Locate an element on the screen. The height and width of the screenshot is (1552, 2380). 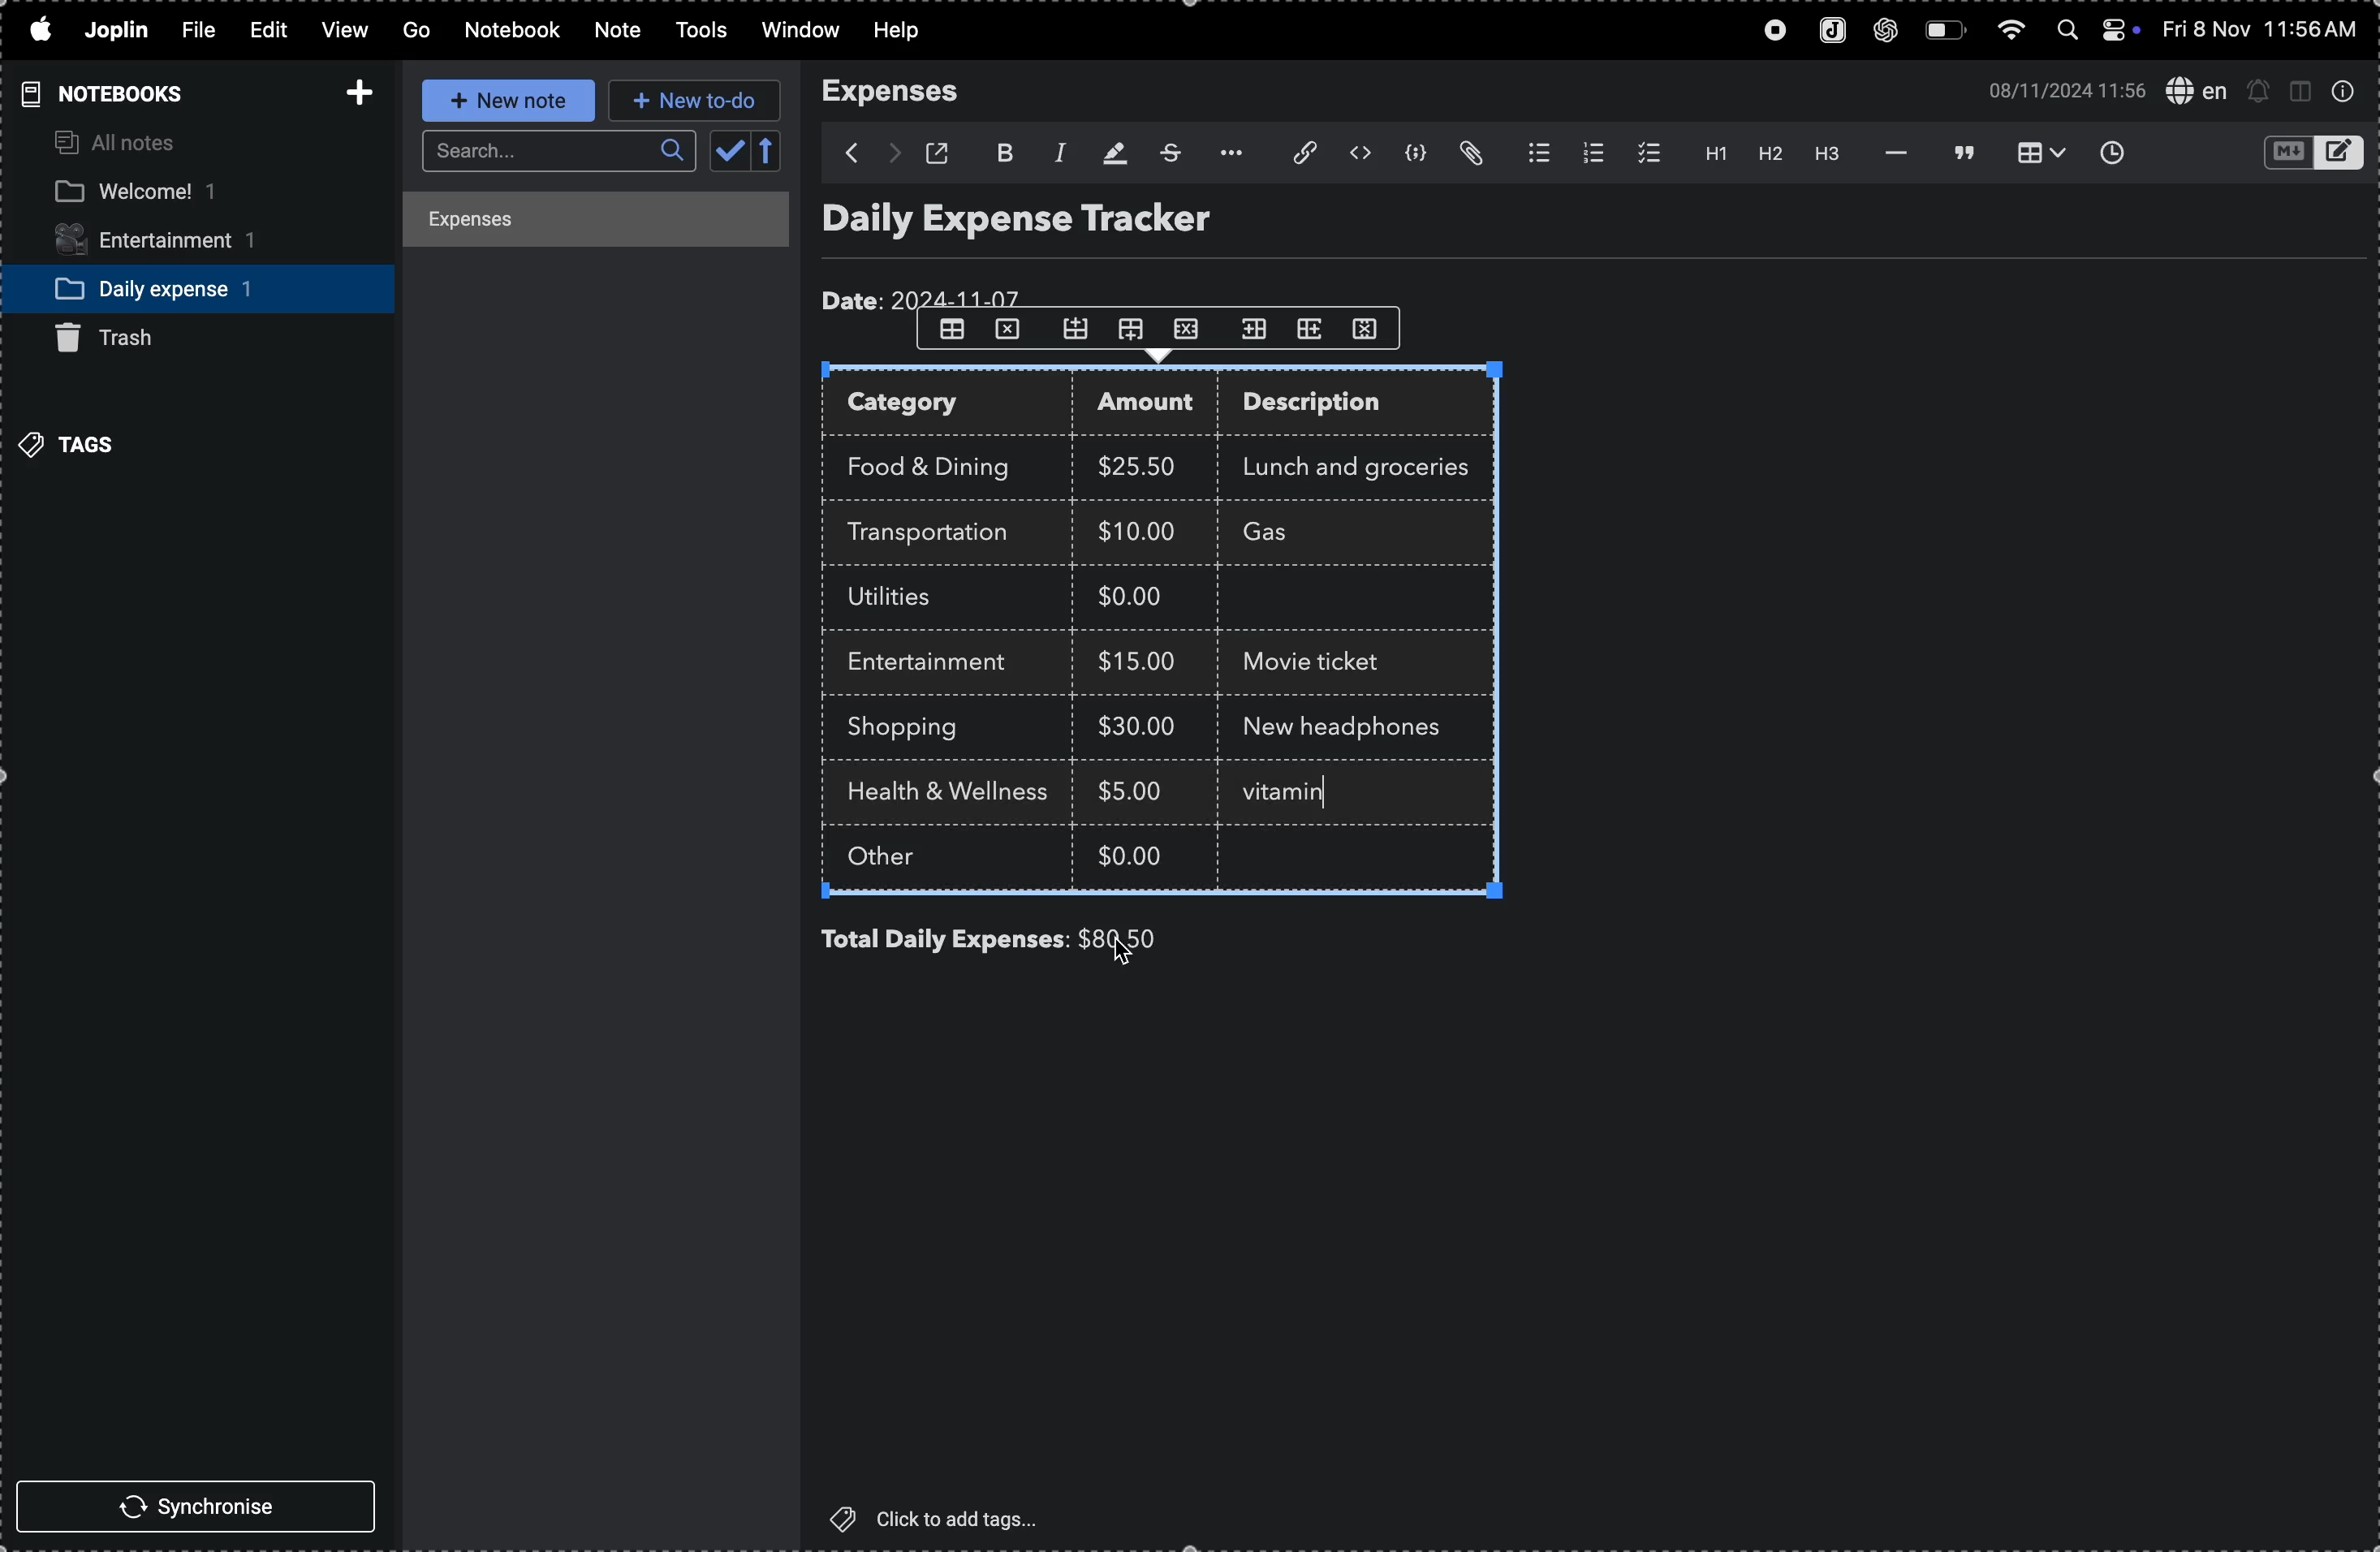
joplin is located at coordinates (1827, 32).